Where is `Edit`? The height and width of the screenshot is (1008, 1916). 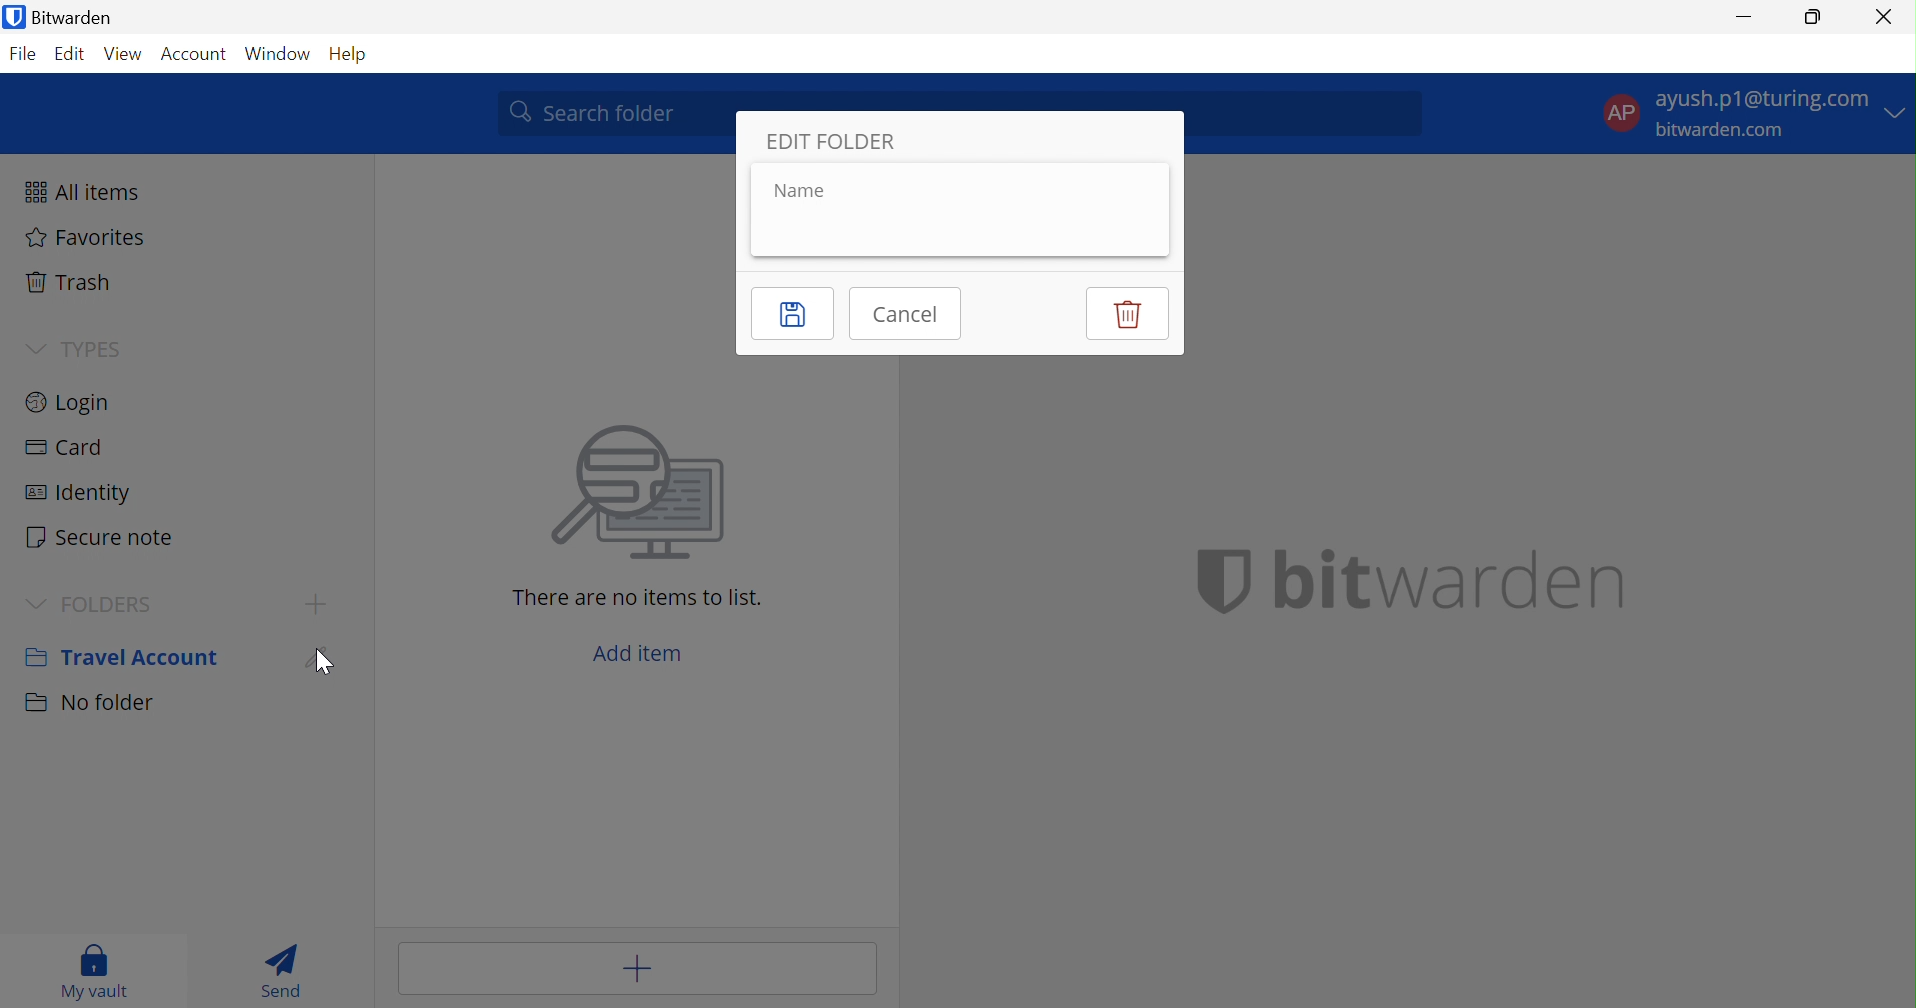 Edit is located at coordinates (324, 657).